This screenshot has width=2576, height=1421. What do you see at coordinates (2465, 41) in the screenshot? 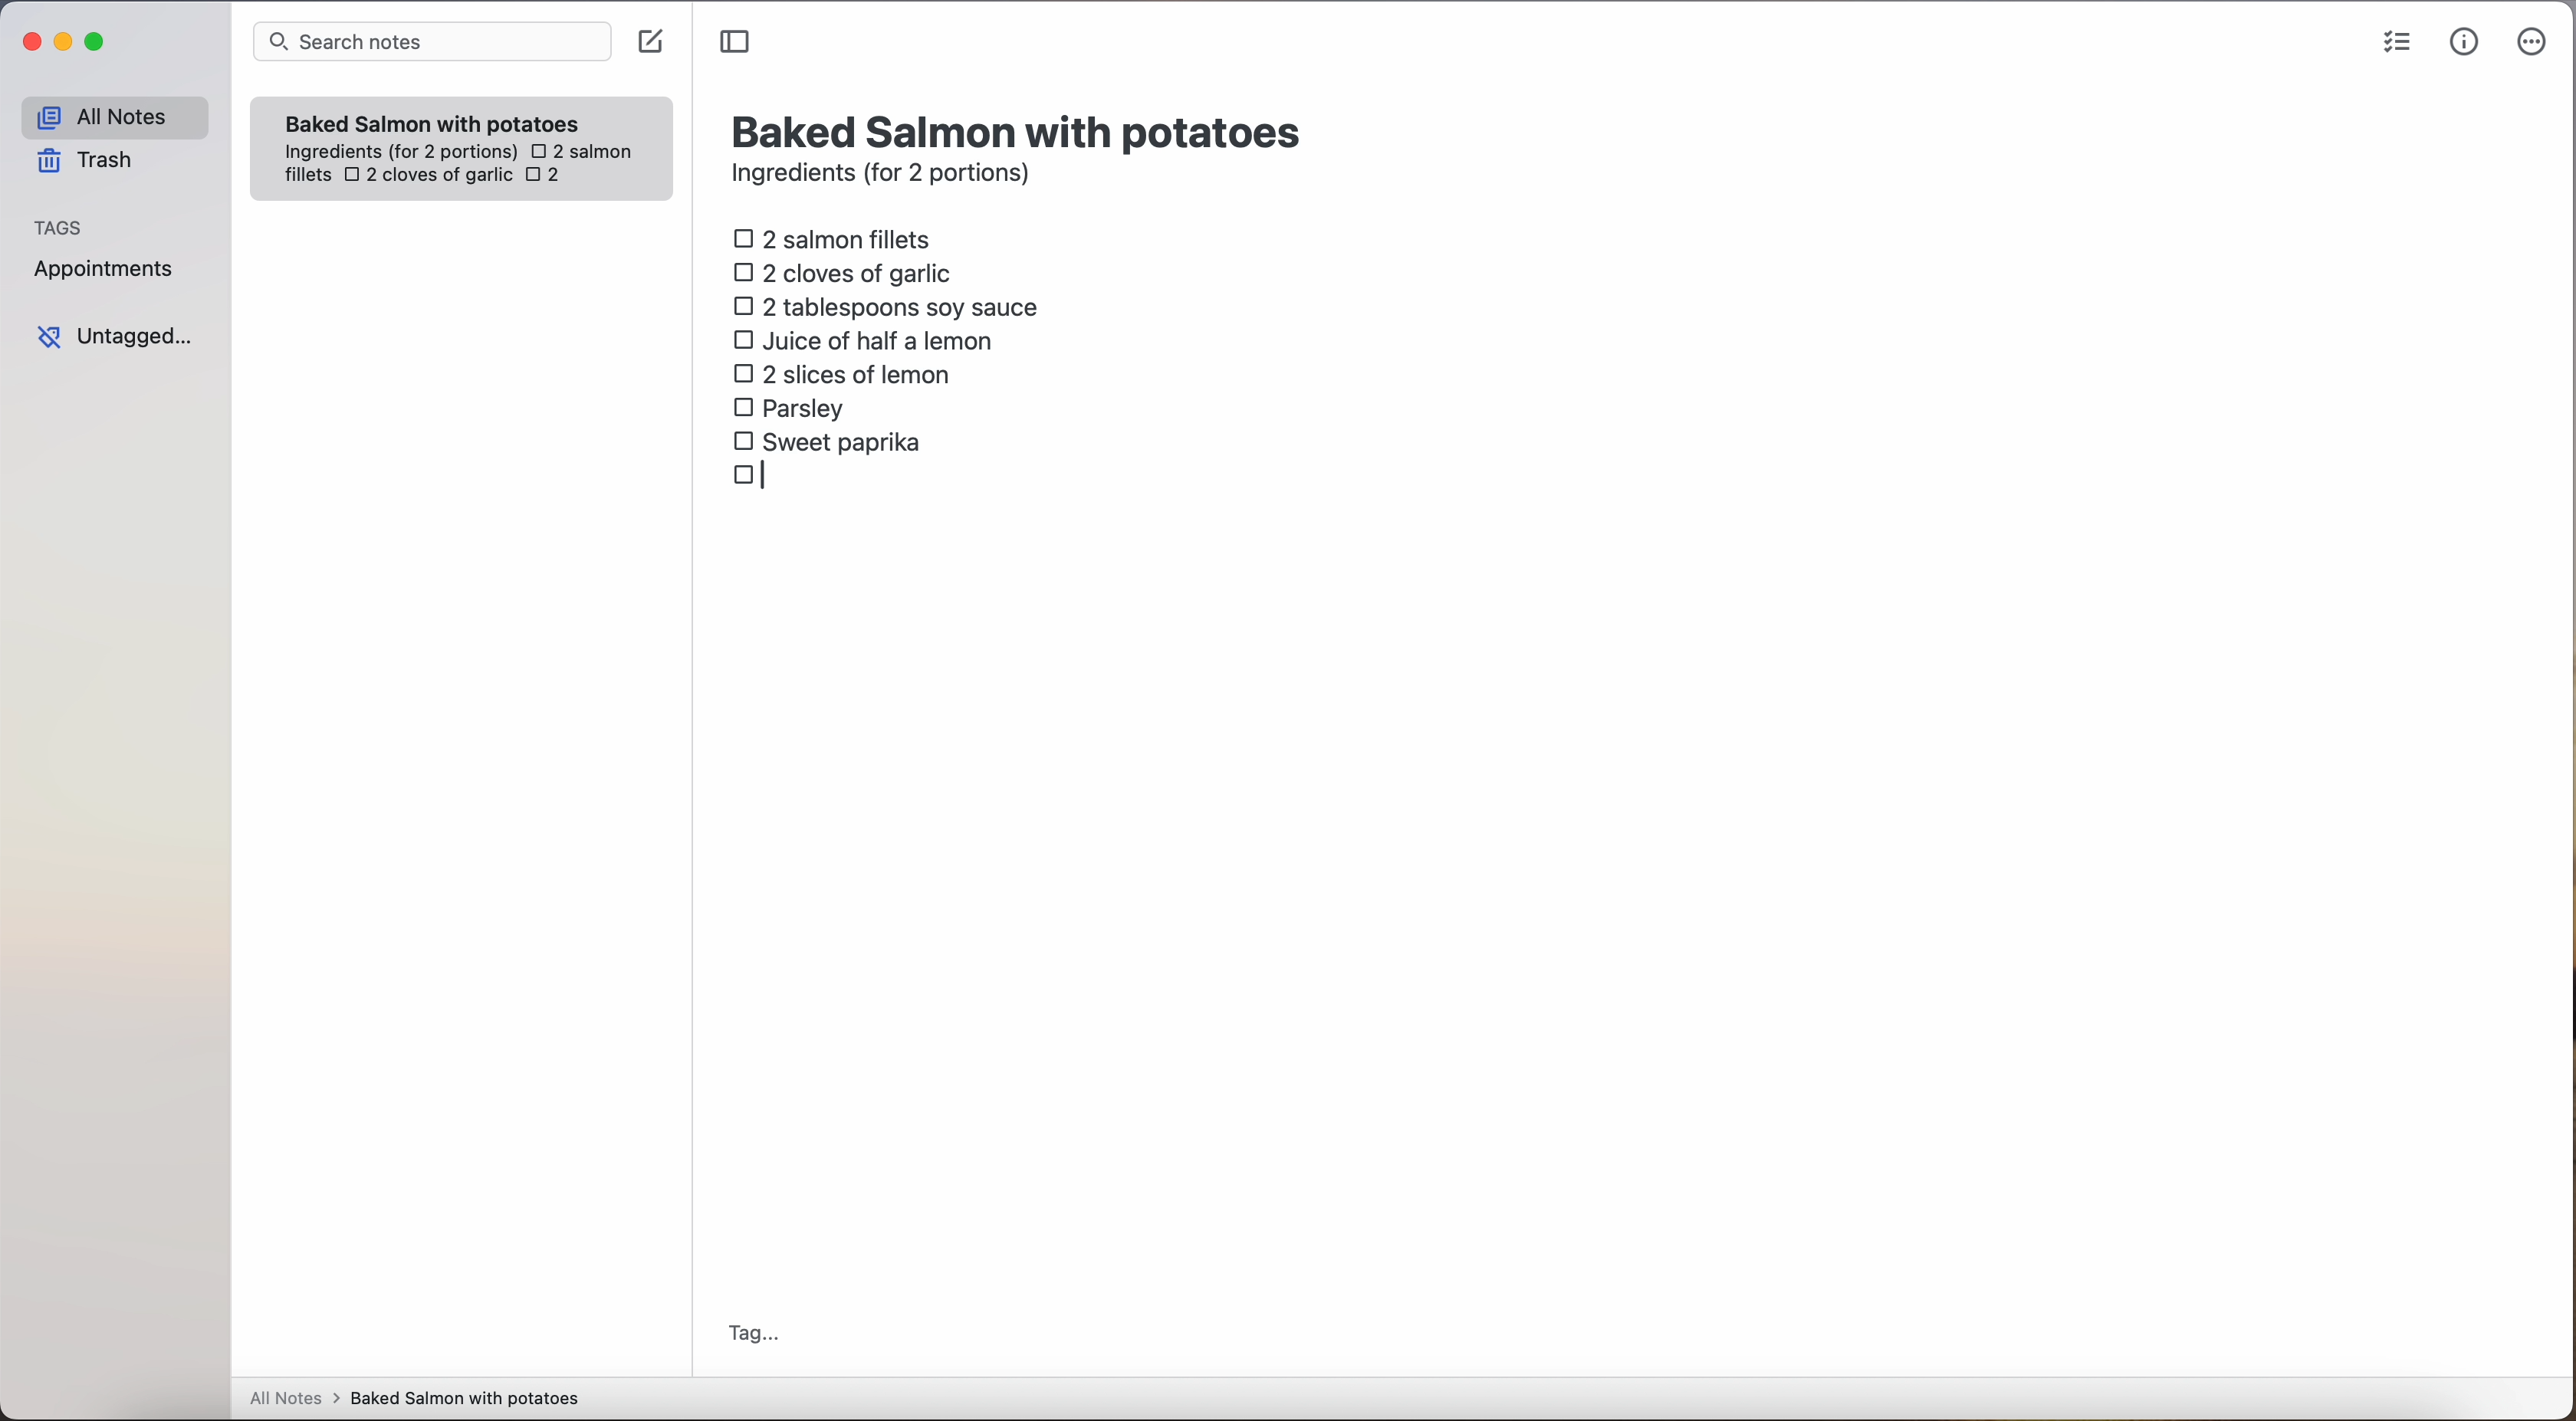
I see `metrics` at bounding box center [2465, 41].